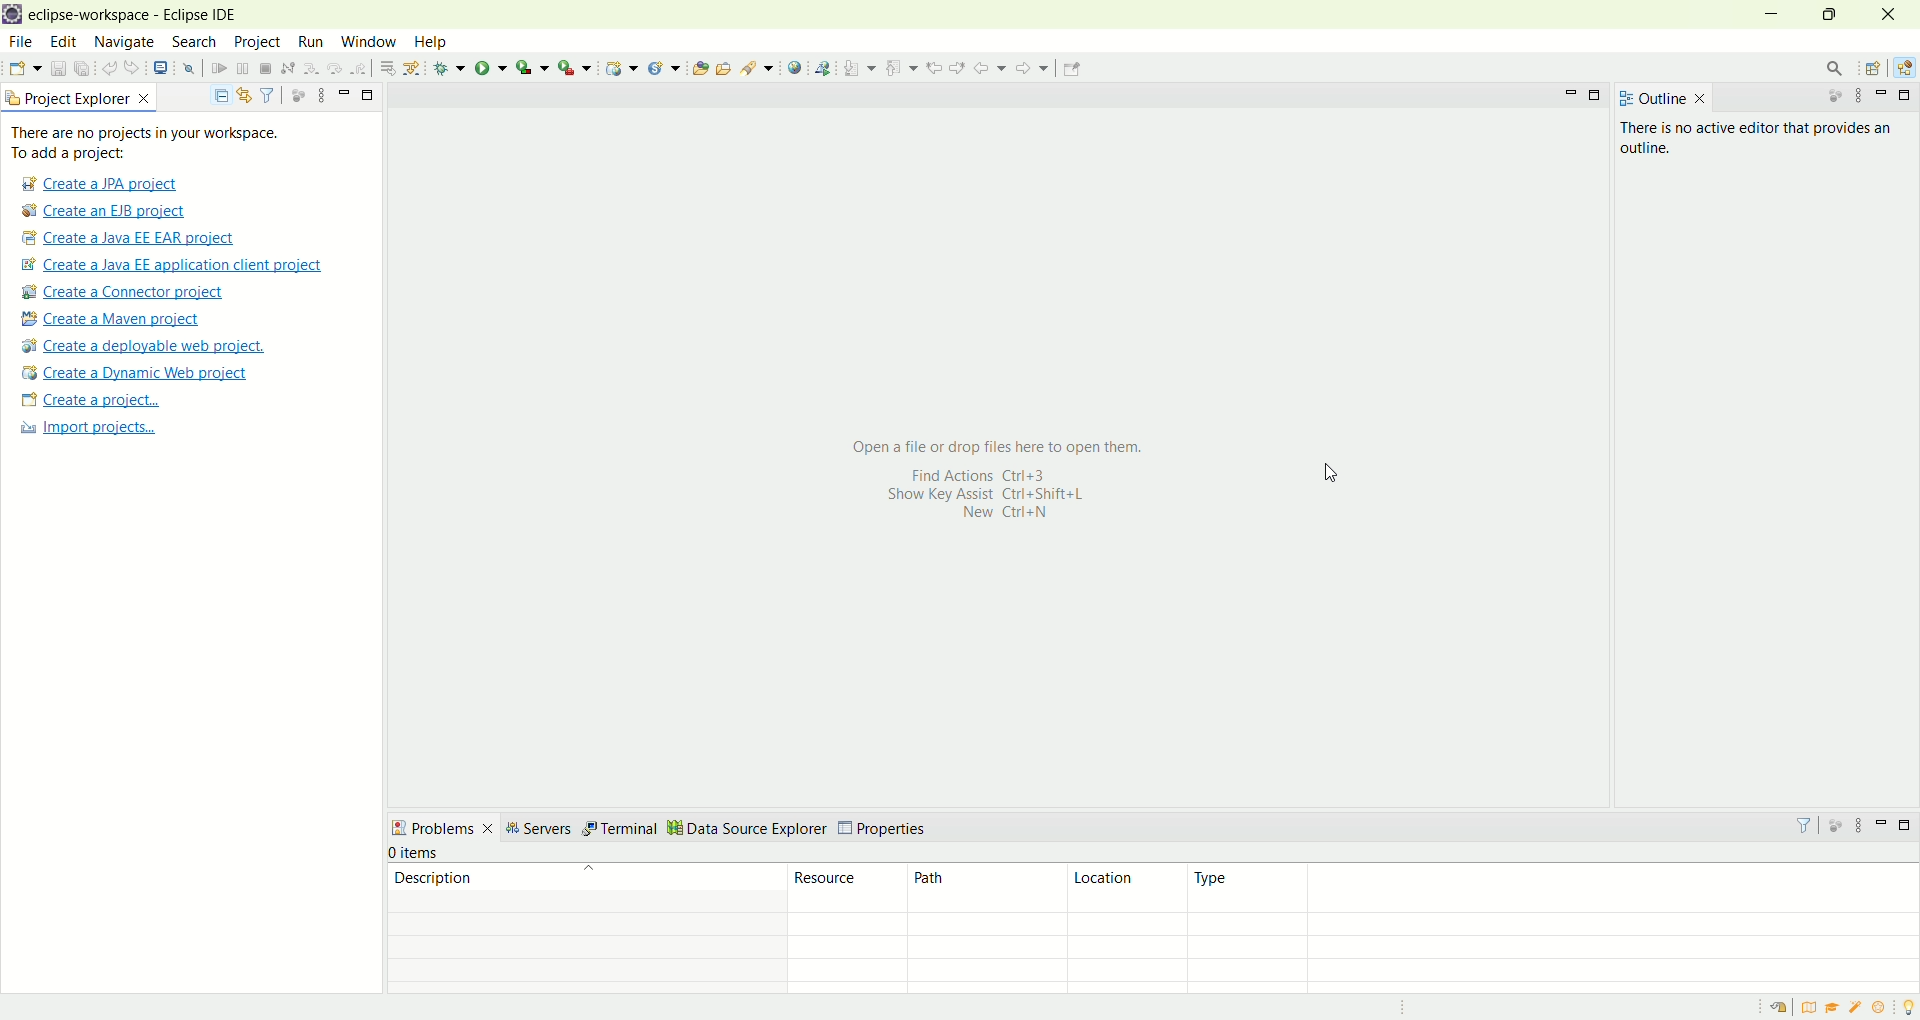  I want to click on drop to frames, so click(384, 67).